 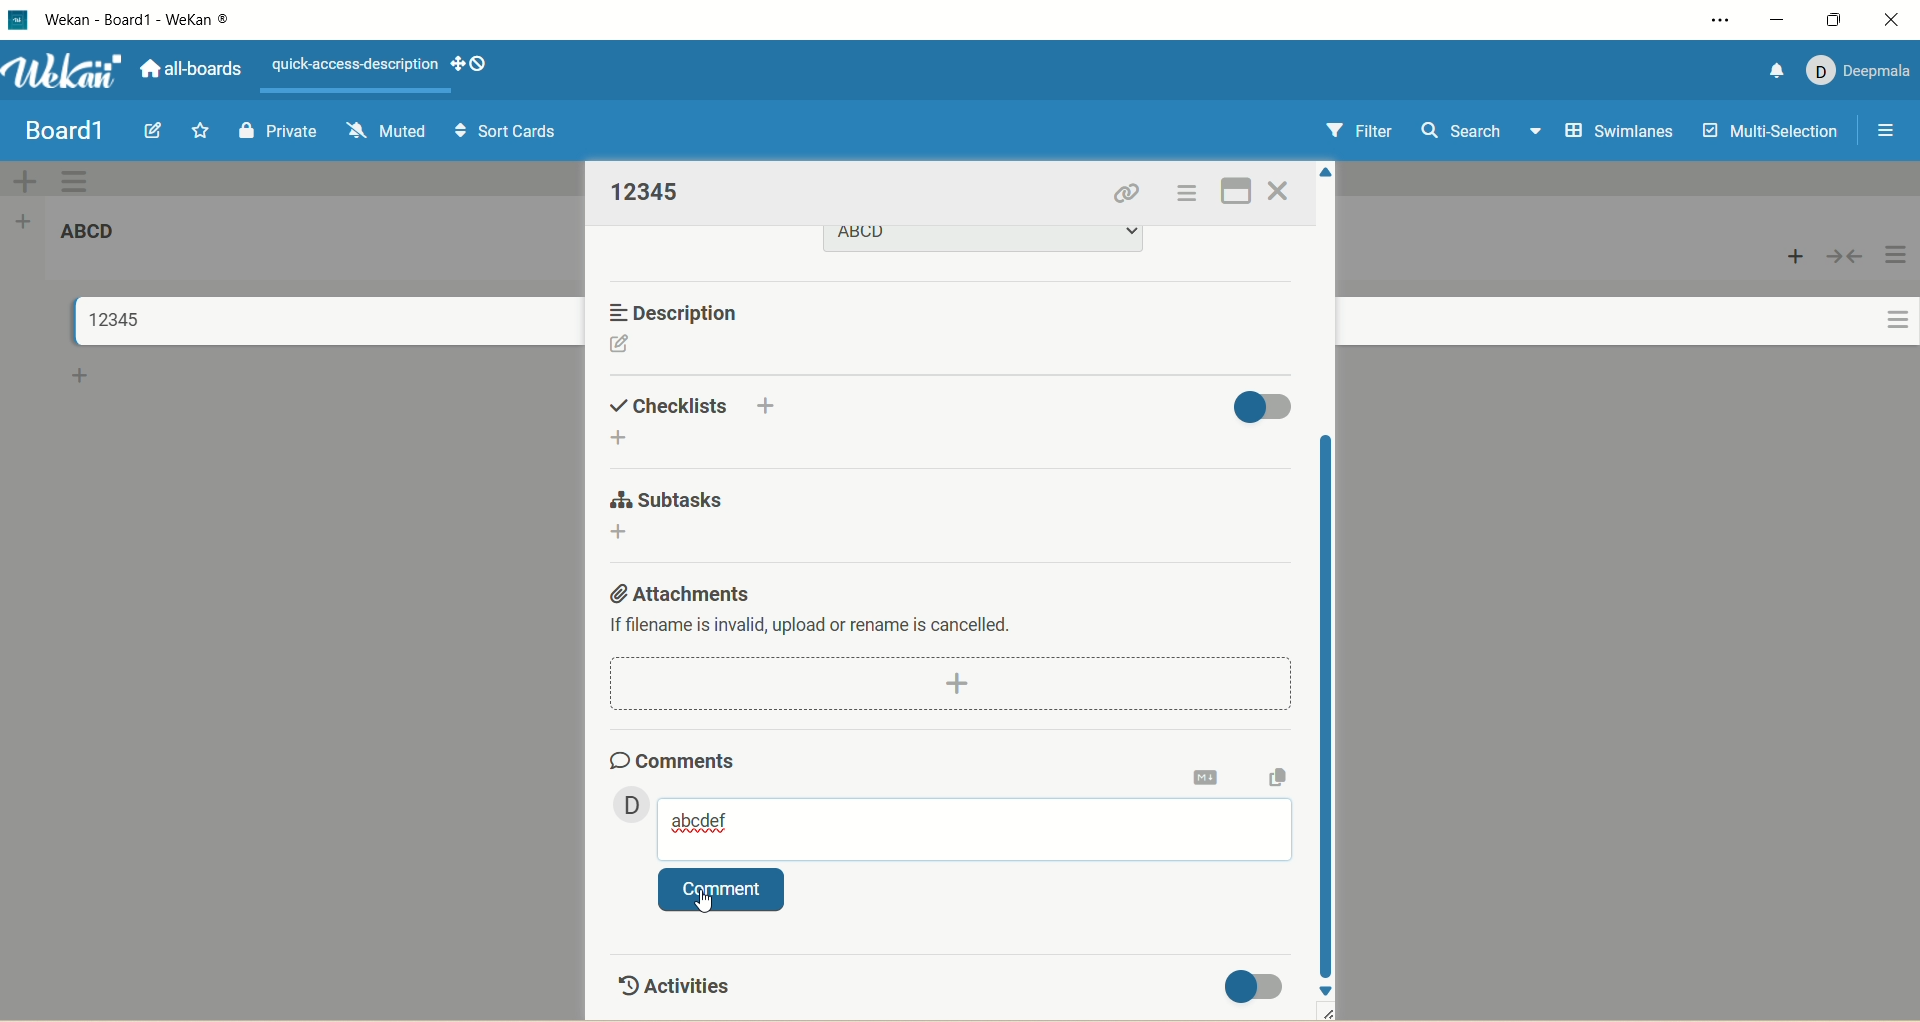 I want to click on dd, so click(x=956, y=684).